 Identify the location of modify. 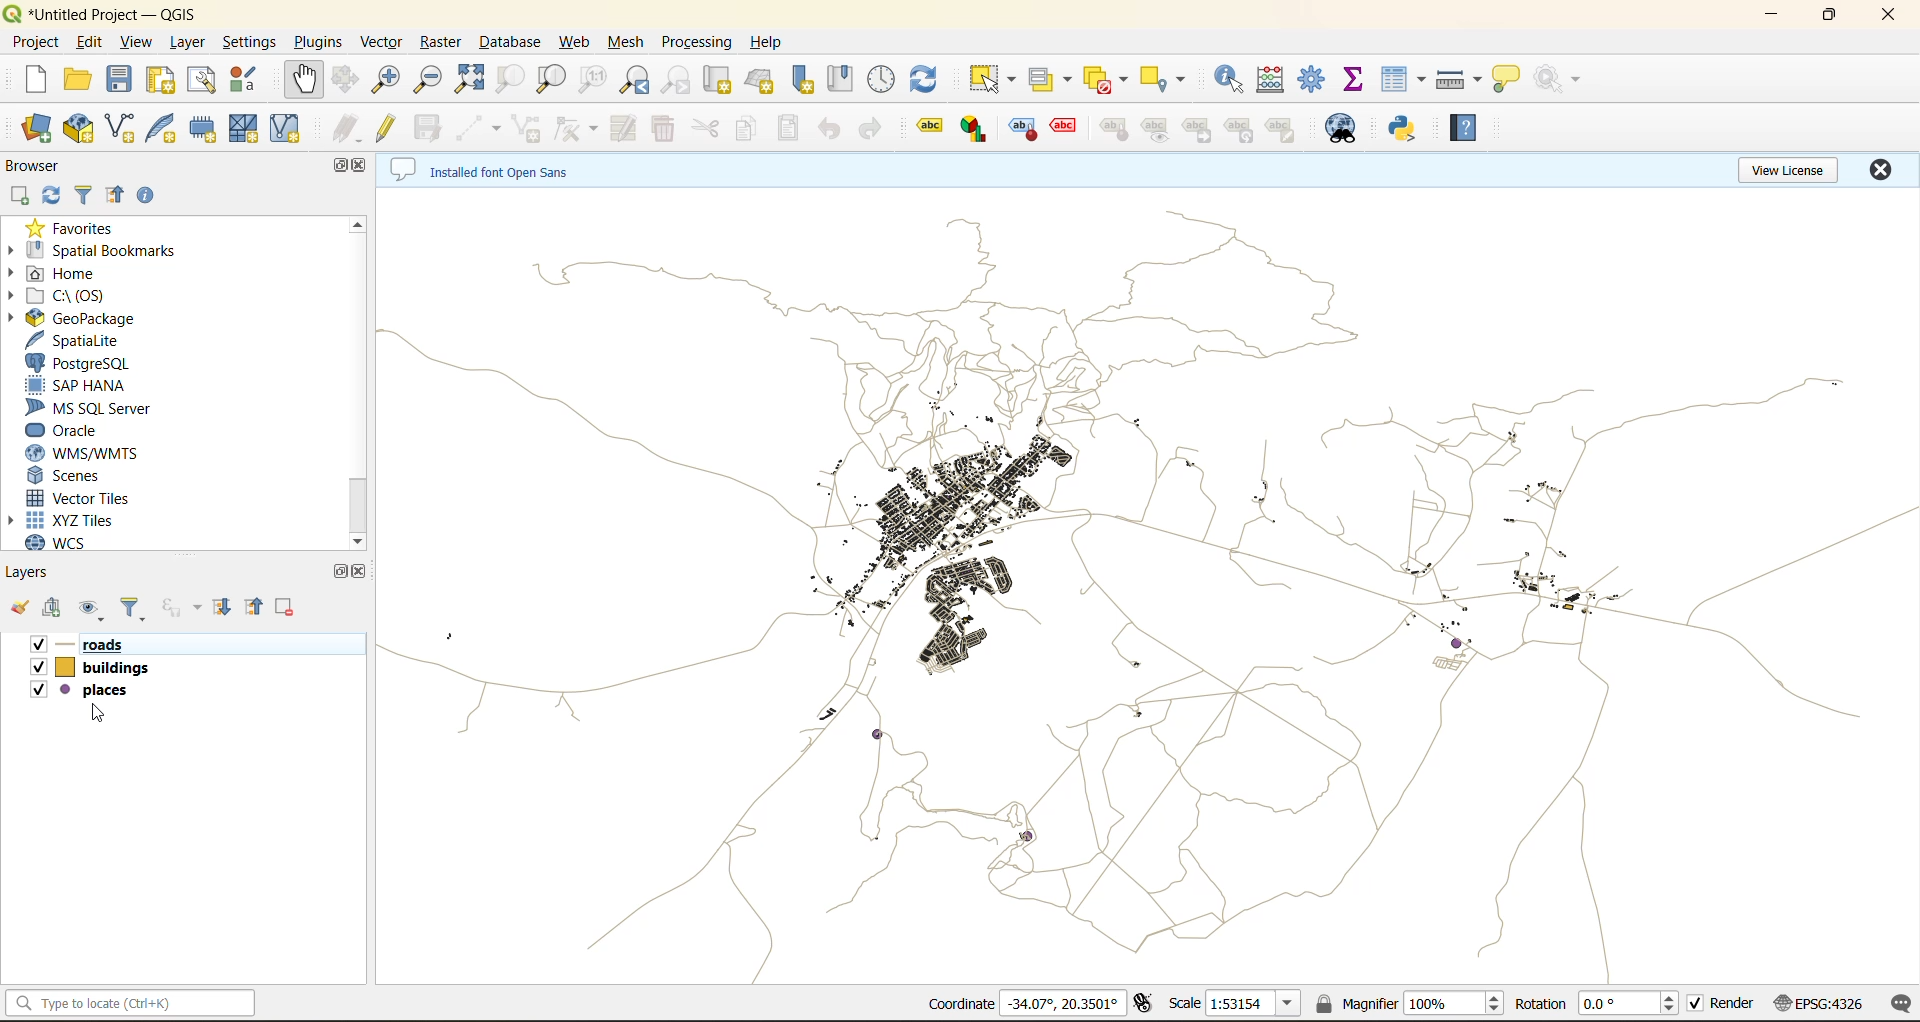
(630, 129).